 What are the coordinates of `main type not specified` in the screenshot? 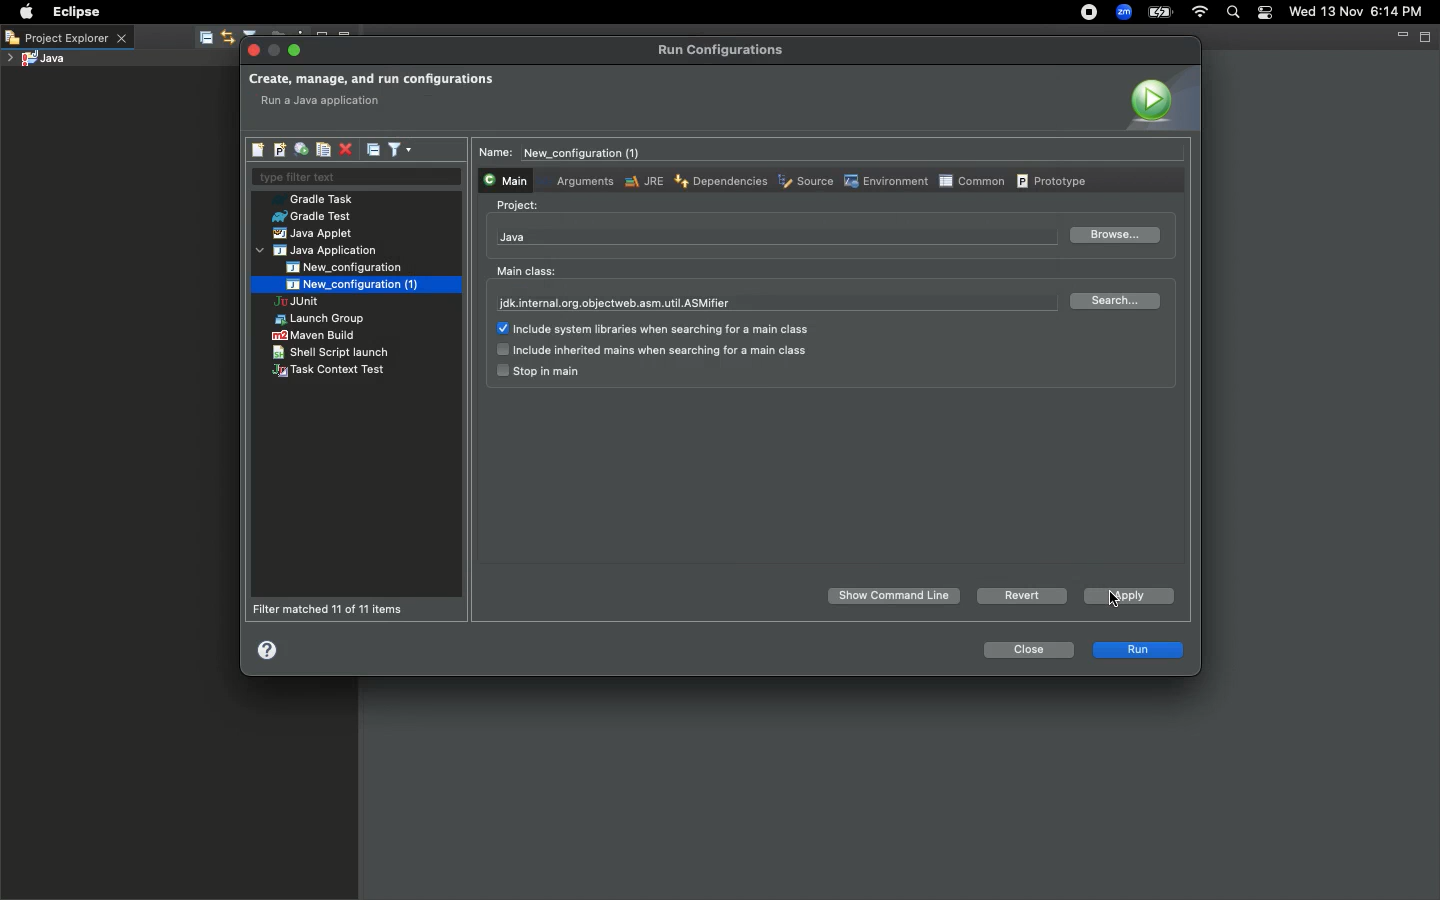 It's located at (327, 102).